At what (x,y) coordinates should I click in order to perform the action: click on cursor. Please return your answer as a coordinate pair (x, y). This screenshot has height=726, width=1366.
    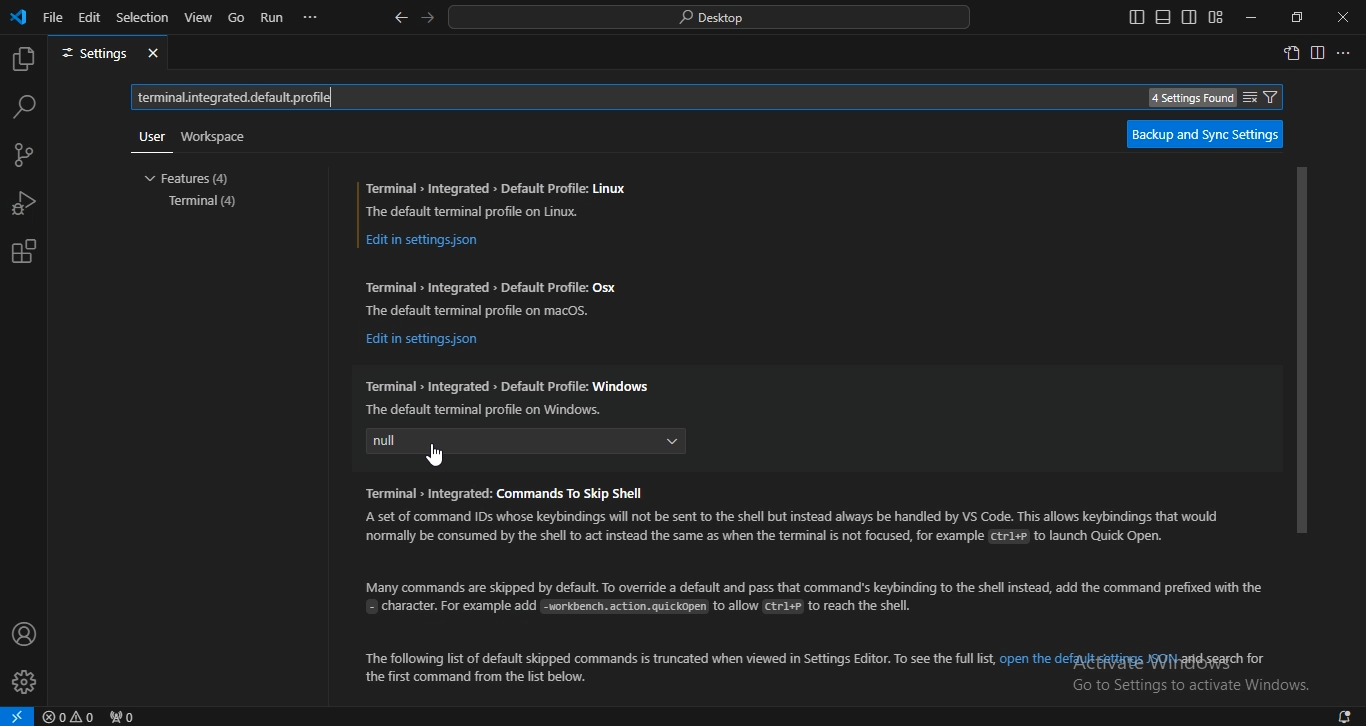
    Looking at the image, I should click on (440, 455).